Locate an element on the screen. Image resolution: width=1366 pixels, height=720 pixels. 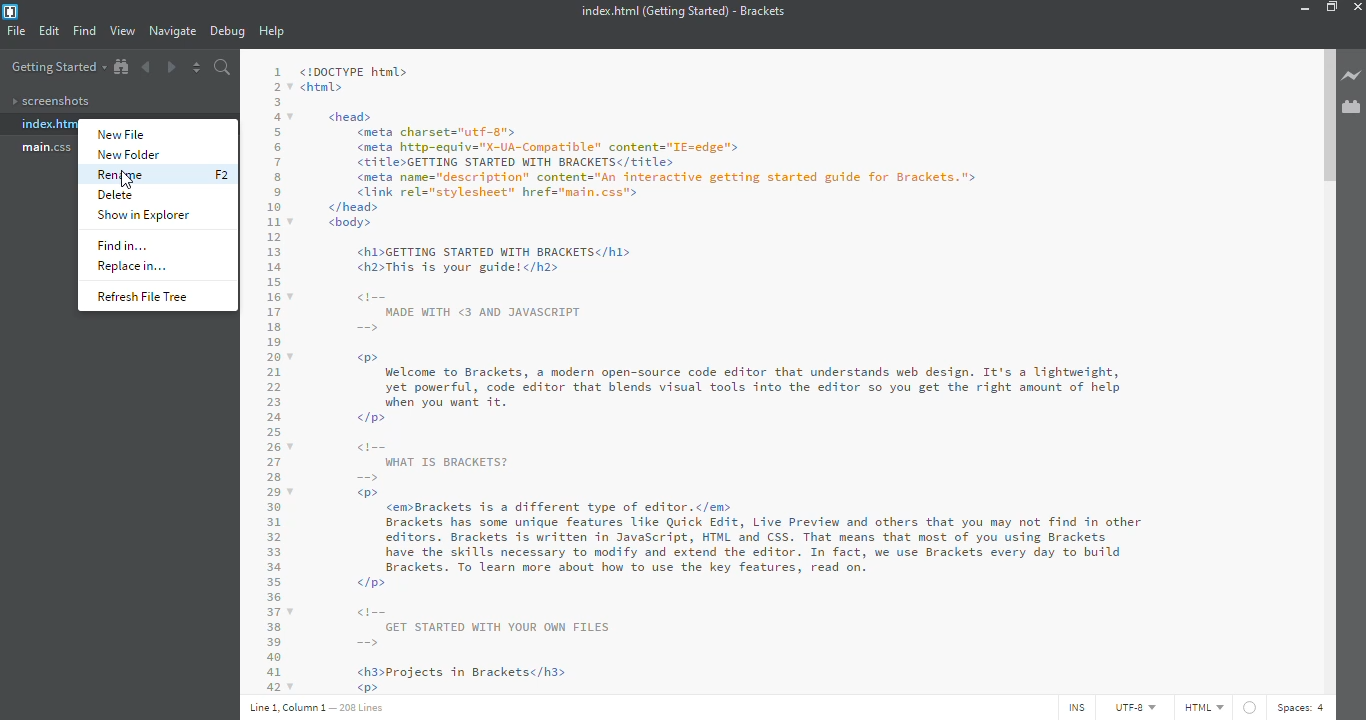
navigate is located at coordinates (173, 31).